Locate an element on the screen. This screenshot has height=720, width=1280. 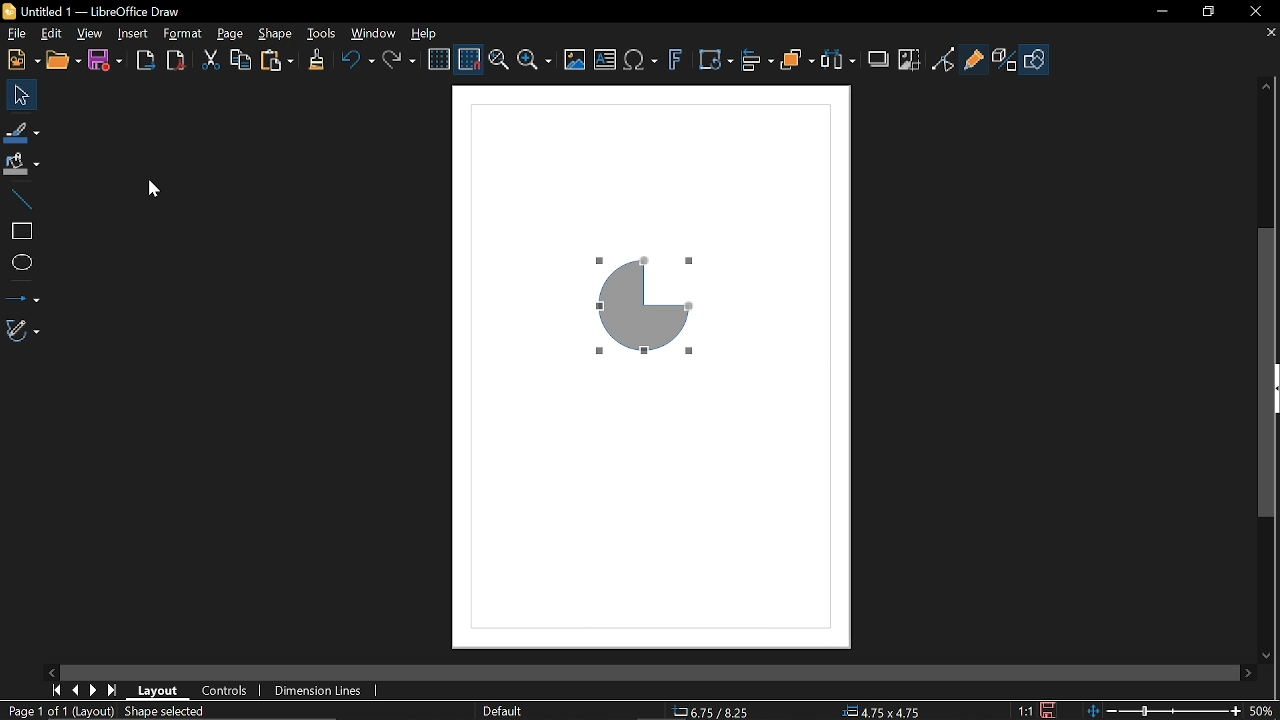
Move down is located at coordinates (1264, 656).